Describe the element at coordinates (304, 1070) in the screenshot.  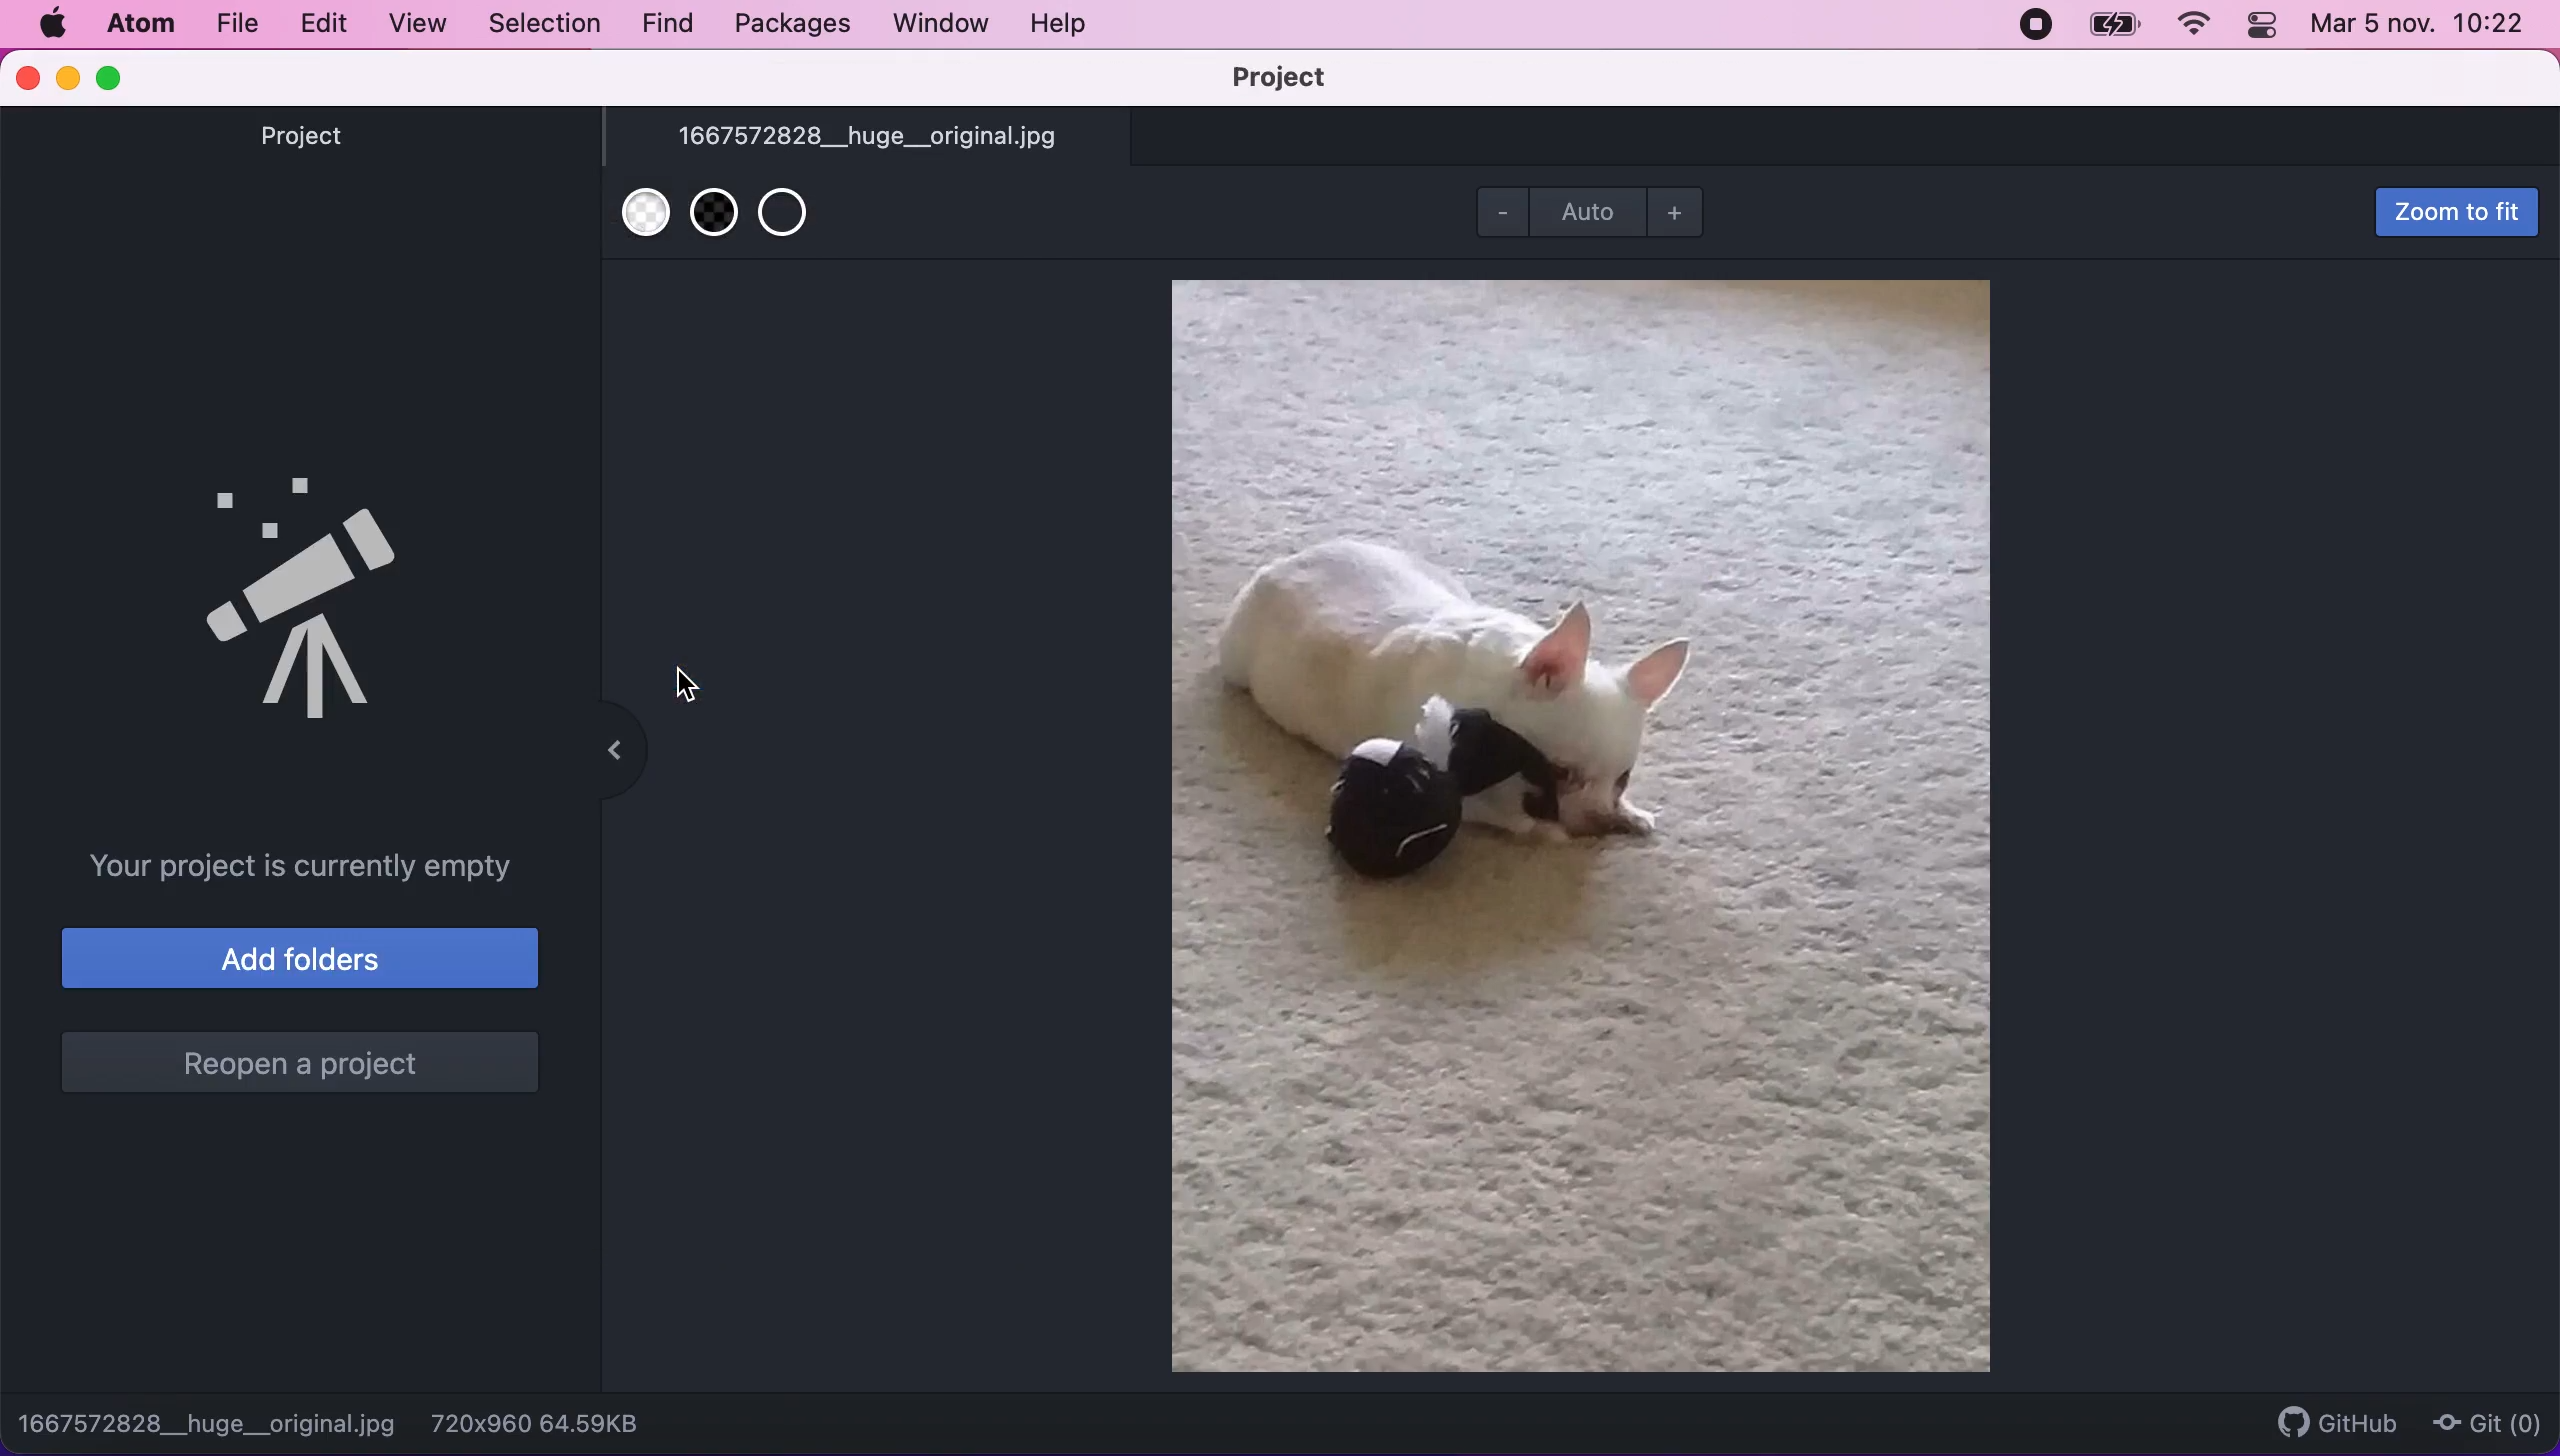
I see `reopen a project` at that location.